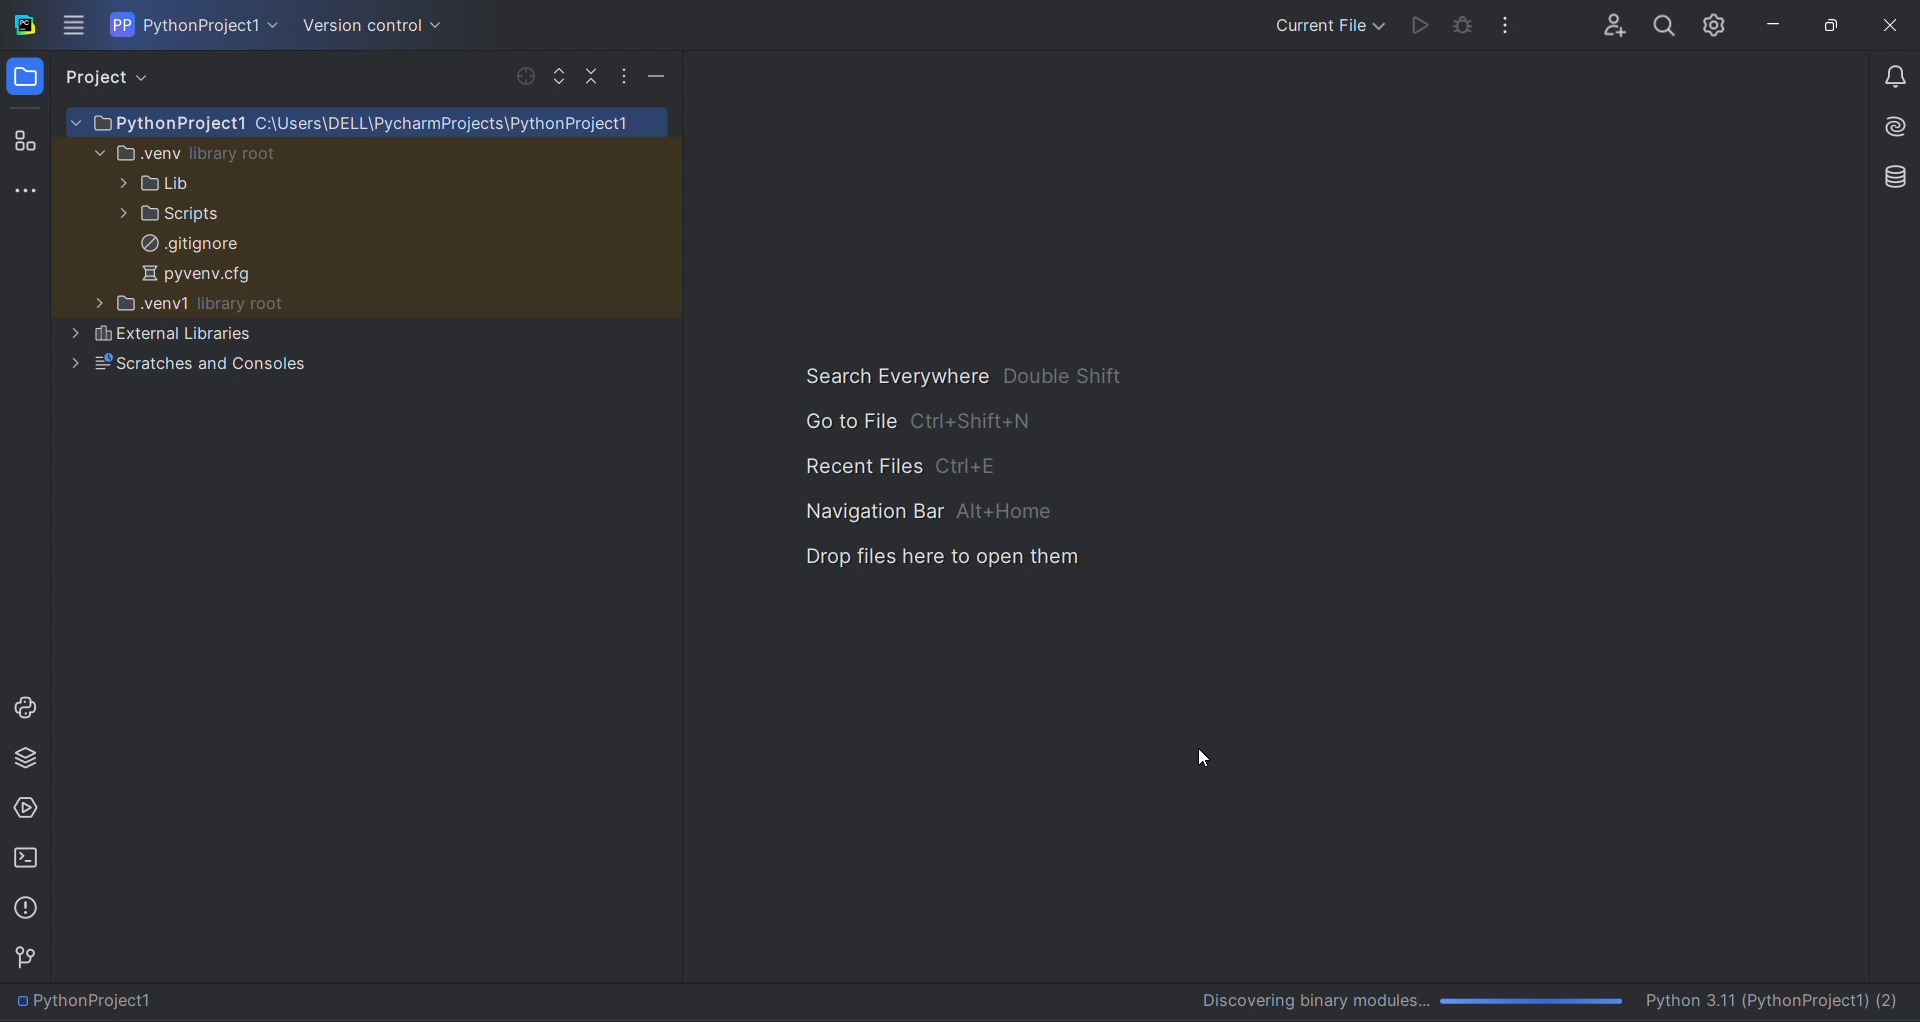 The width and height of the screenshot is (1920, 1022). Describe the element at coordinates (26, 810) in the screenshot. I see `services` at that location.